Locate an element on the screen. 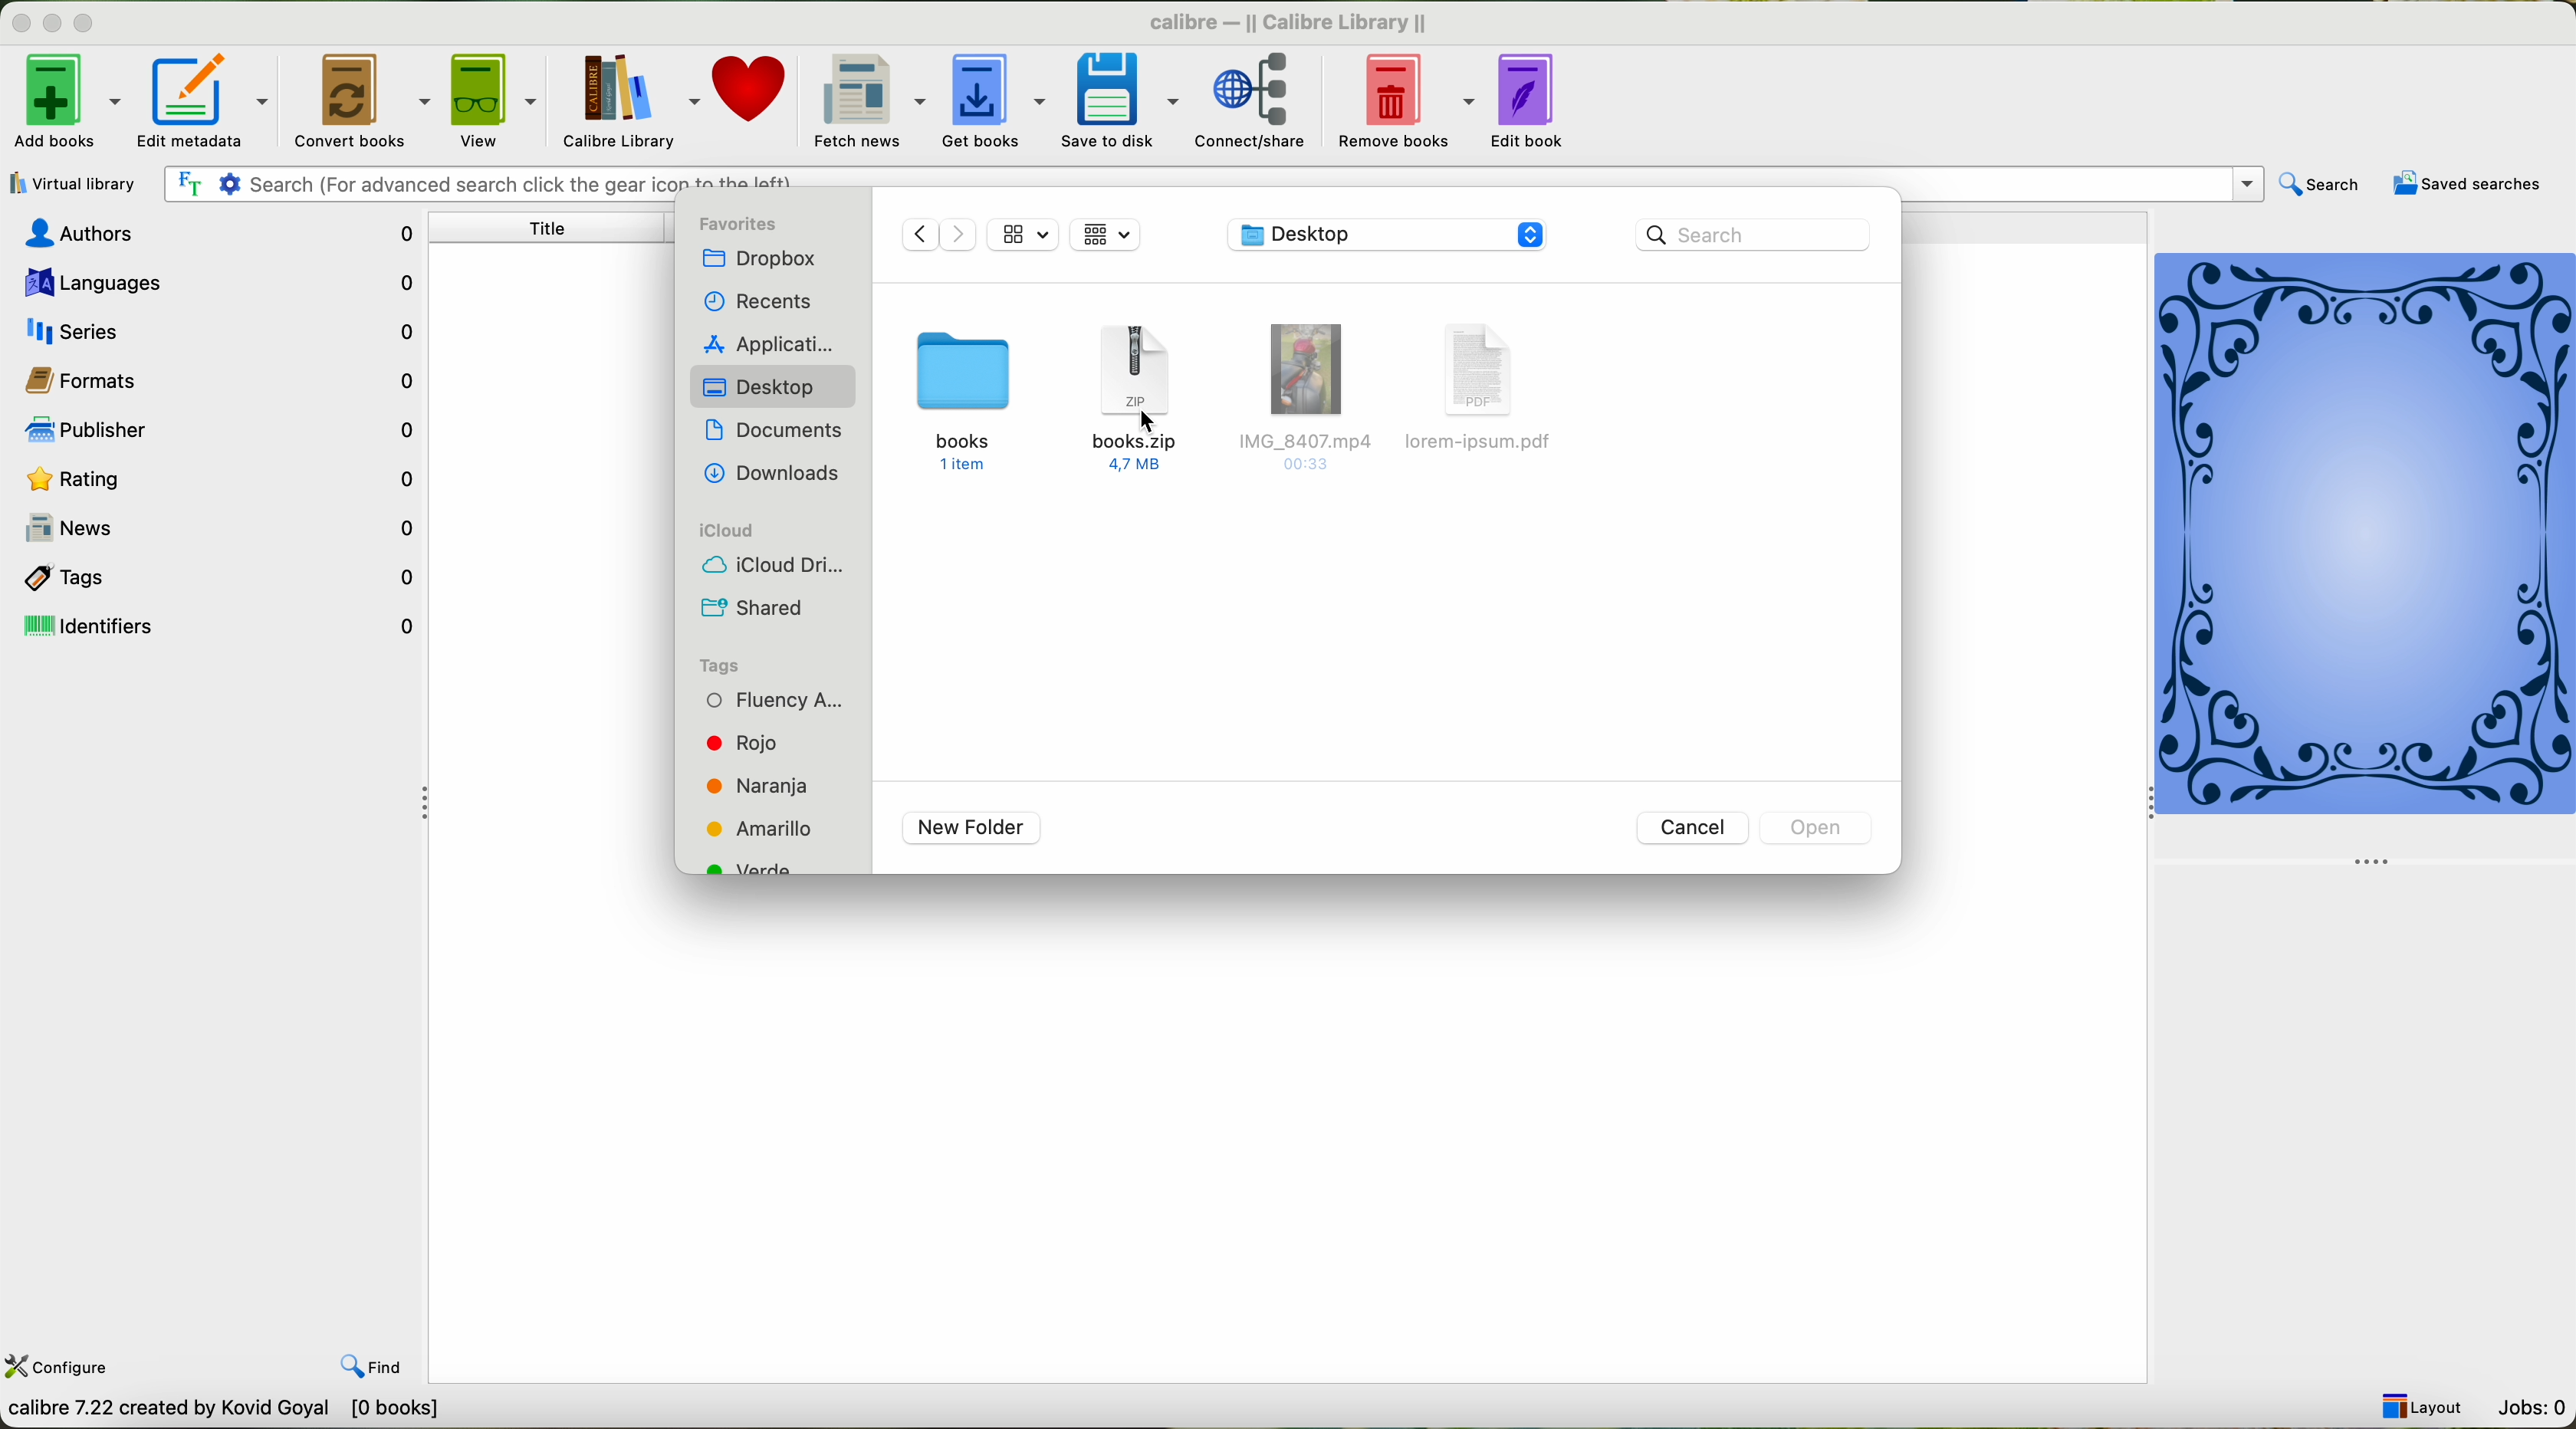  dropbox is located at coordinates (761, 257).